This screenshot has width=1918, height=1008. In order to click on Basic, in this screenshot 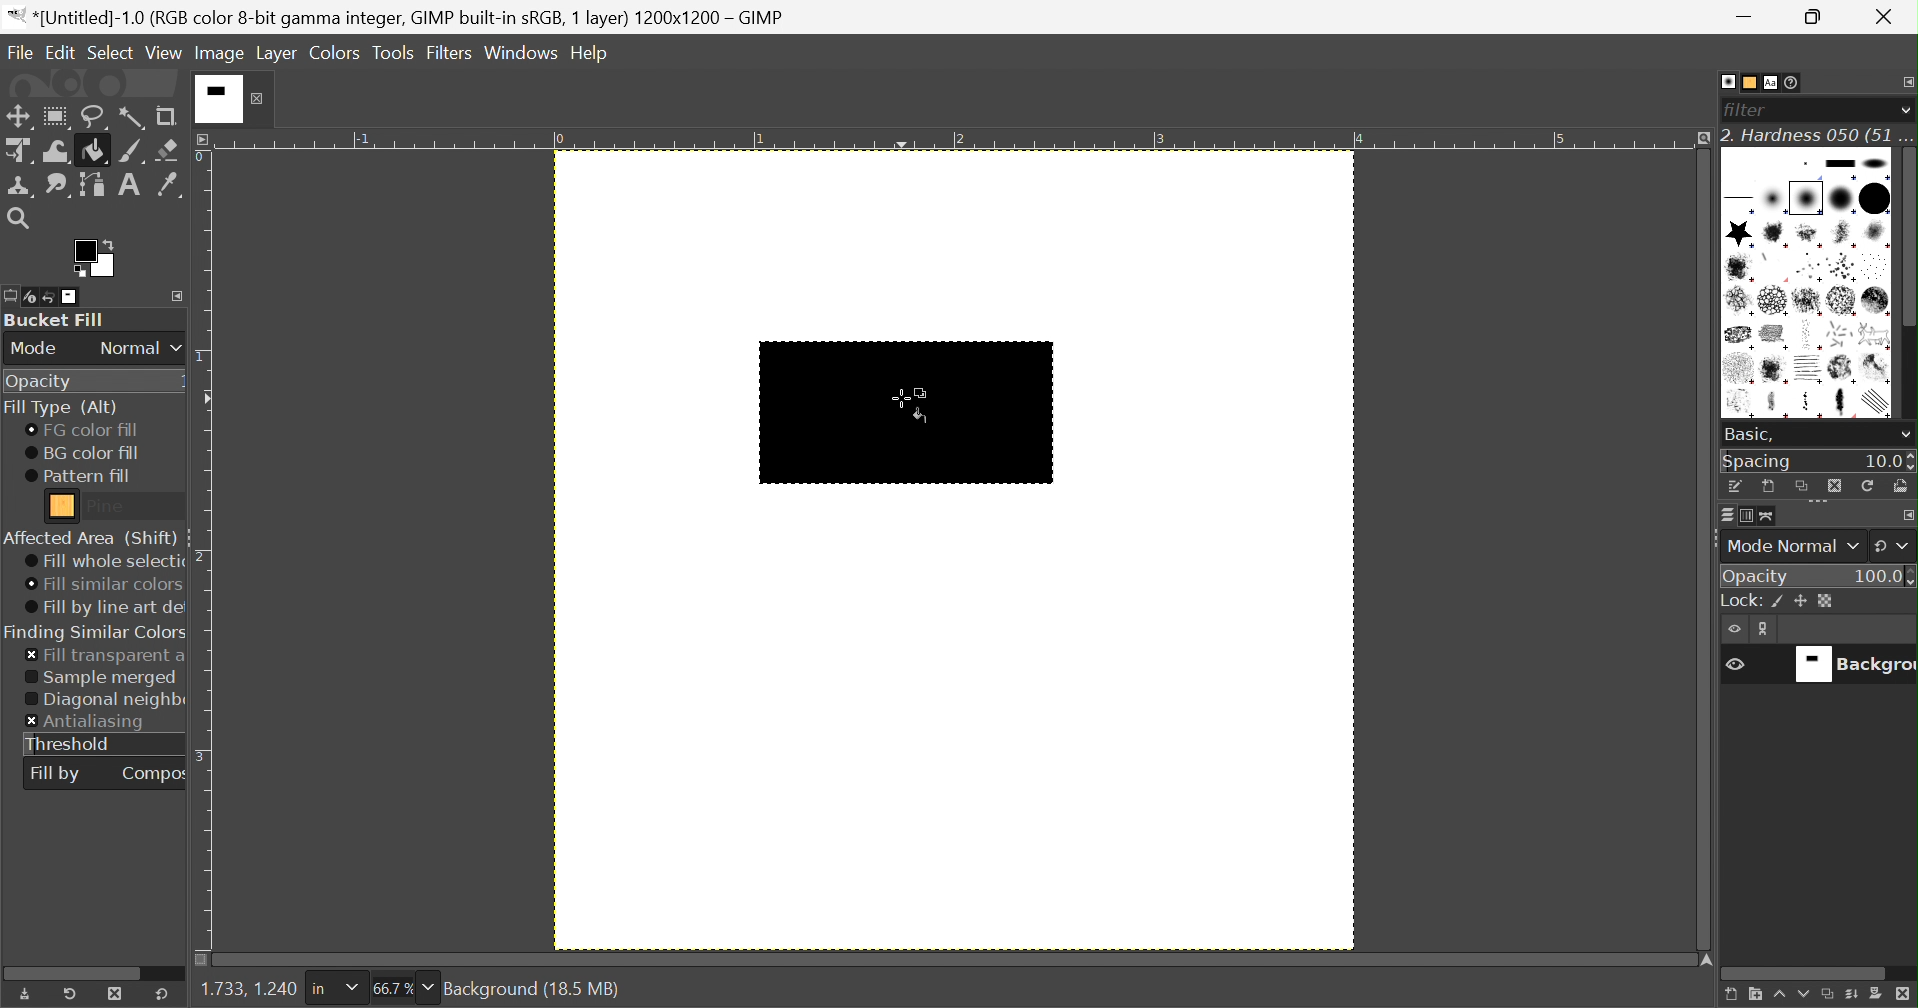, I will do `click(1749, 433)`.